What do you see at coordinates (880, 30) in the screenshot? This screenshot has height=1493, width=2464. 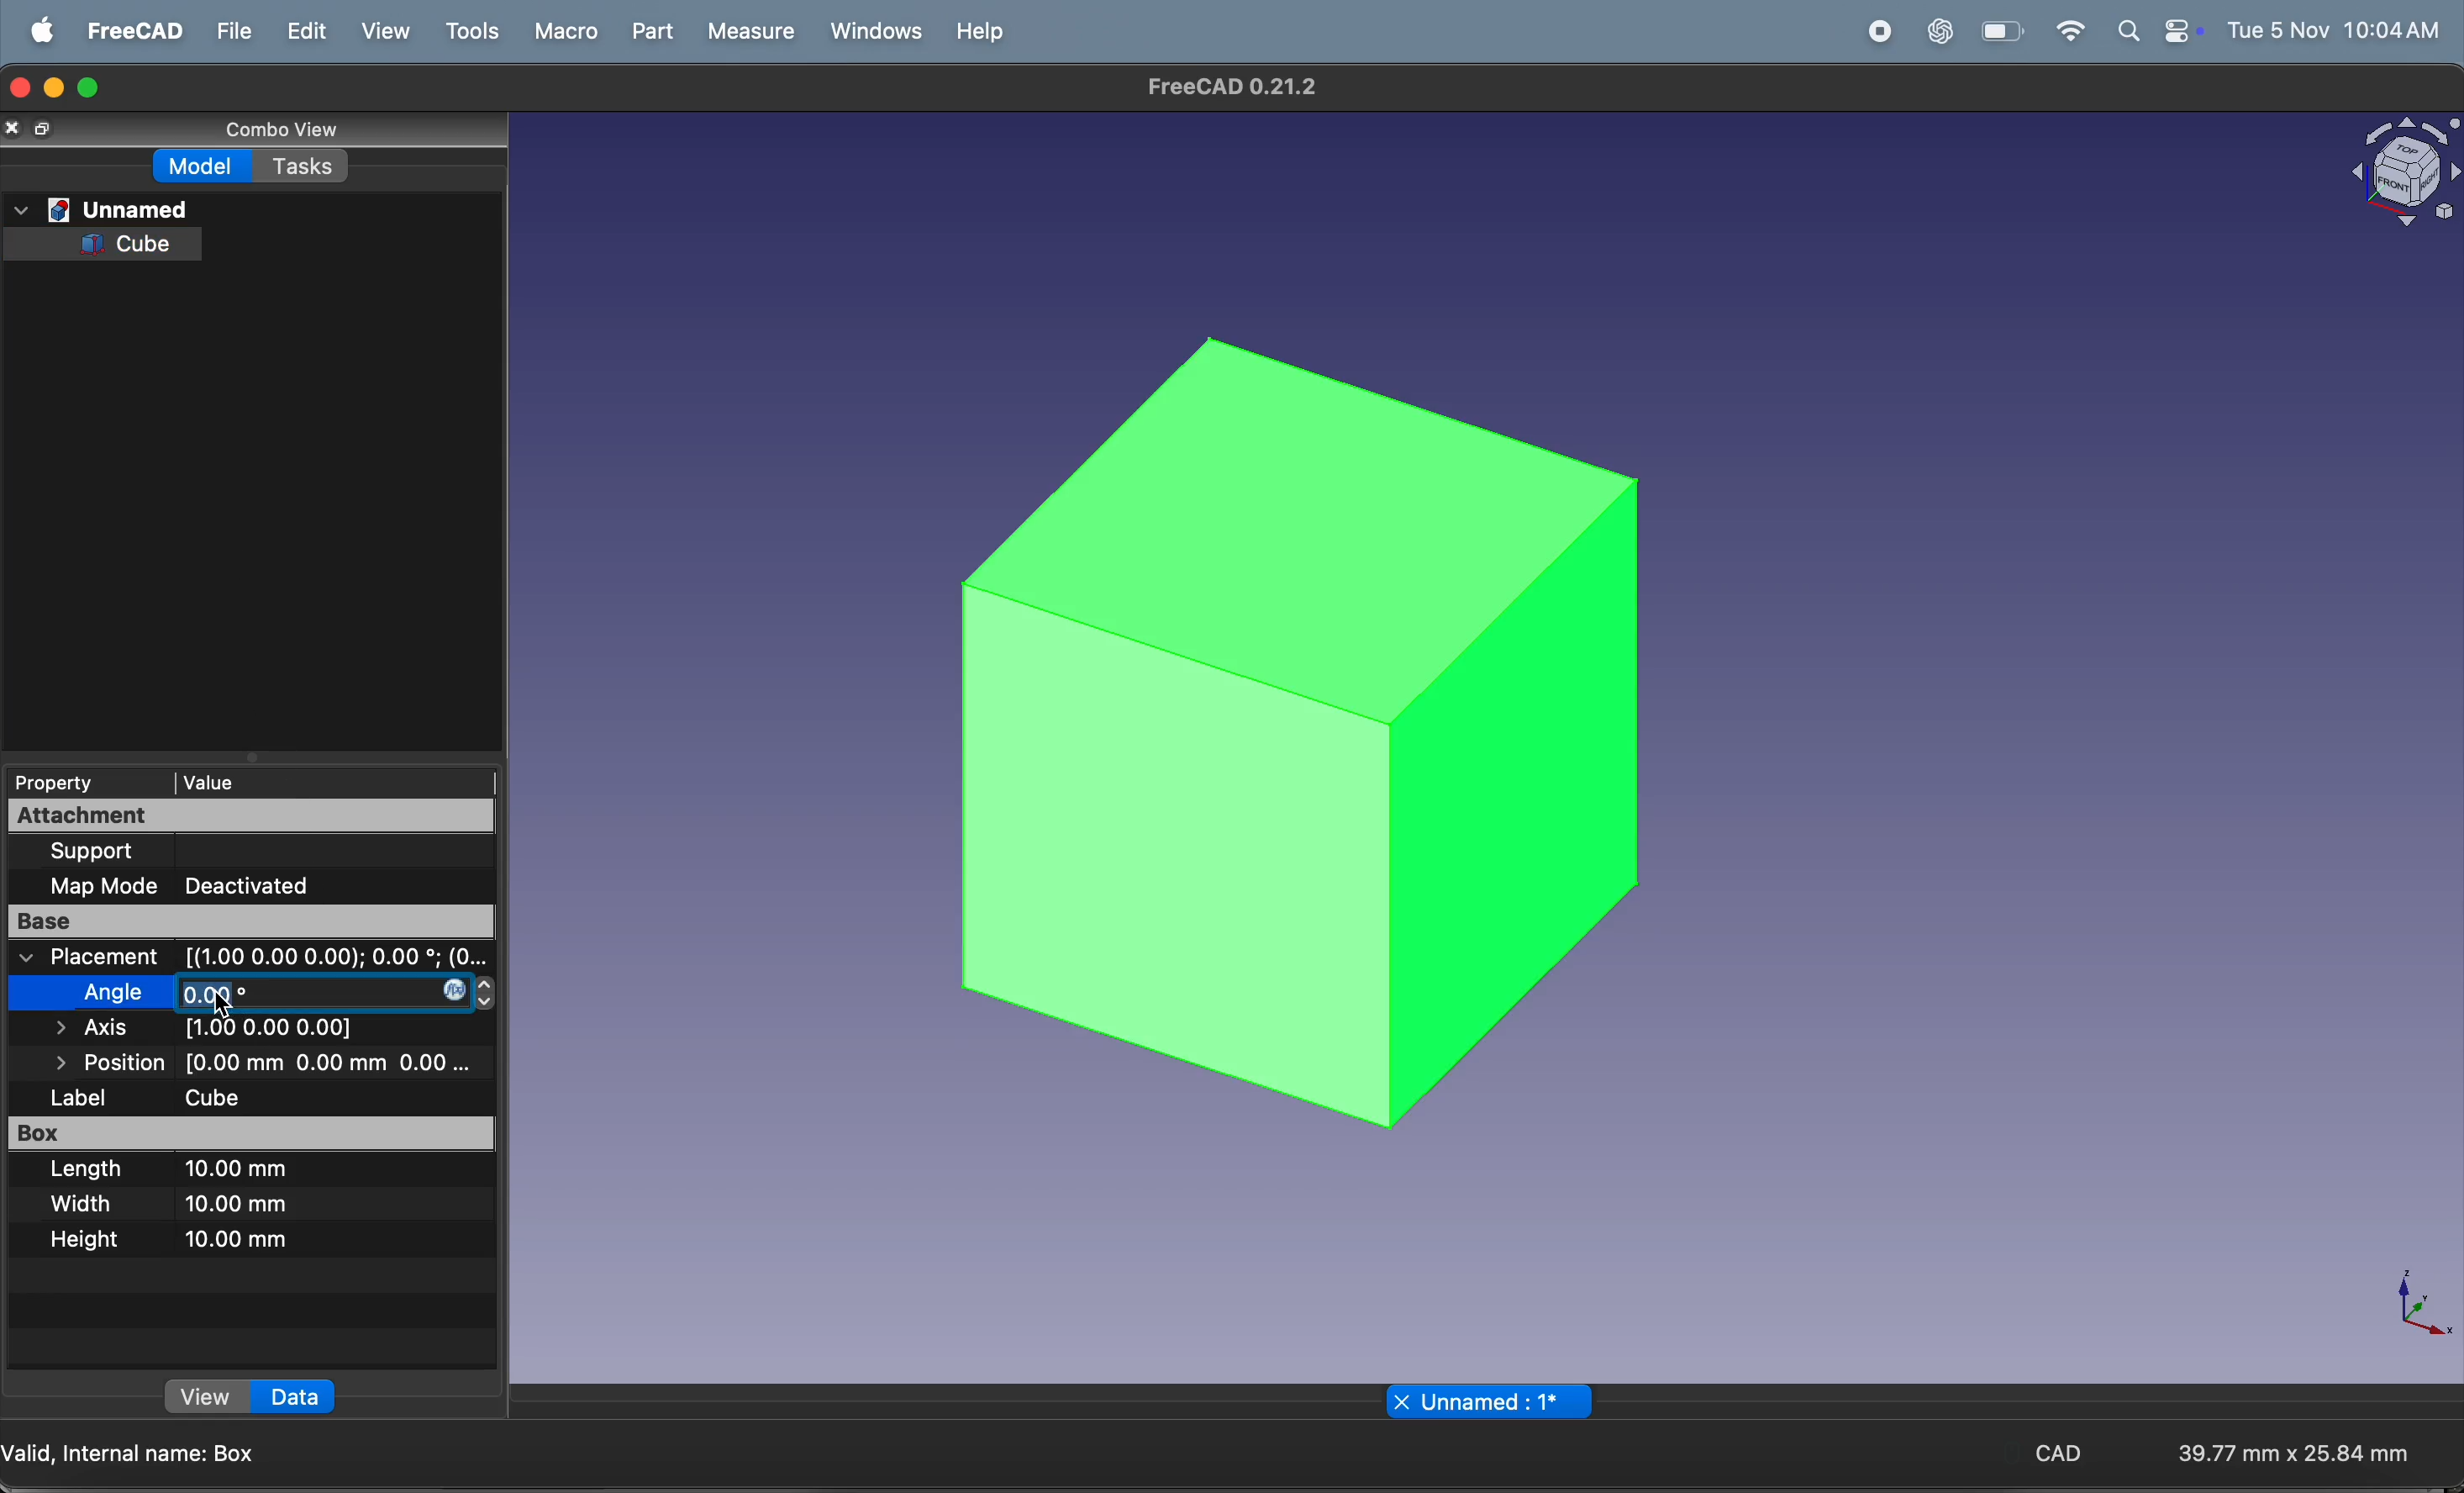 I see `windows` at bounding box center [880, 30].